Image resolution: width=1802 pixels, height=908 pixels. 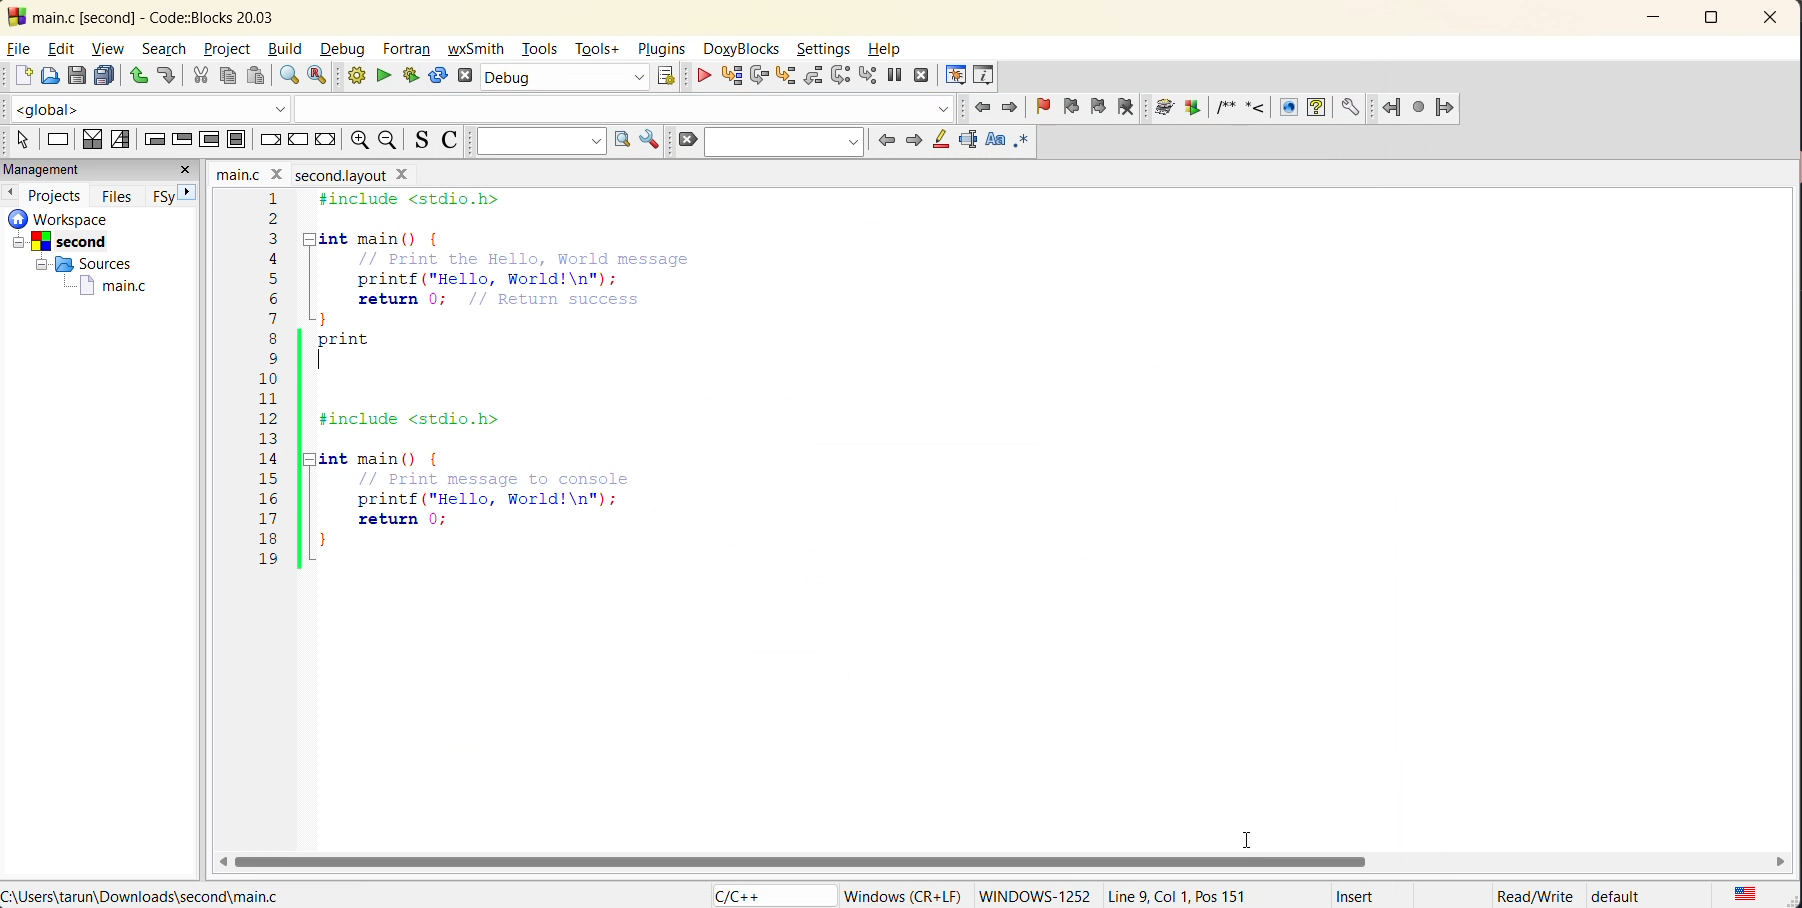 I want to click on run to cursor, so click(x=732, y=78).